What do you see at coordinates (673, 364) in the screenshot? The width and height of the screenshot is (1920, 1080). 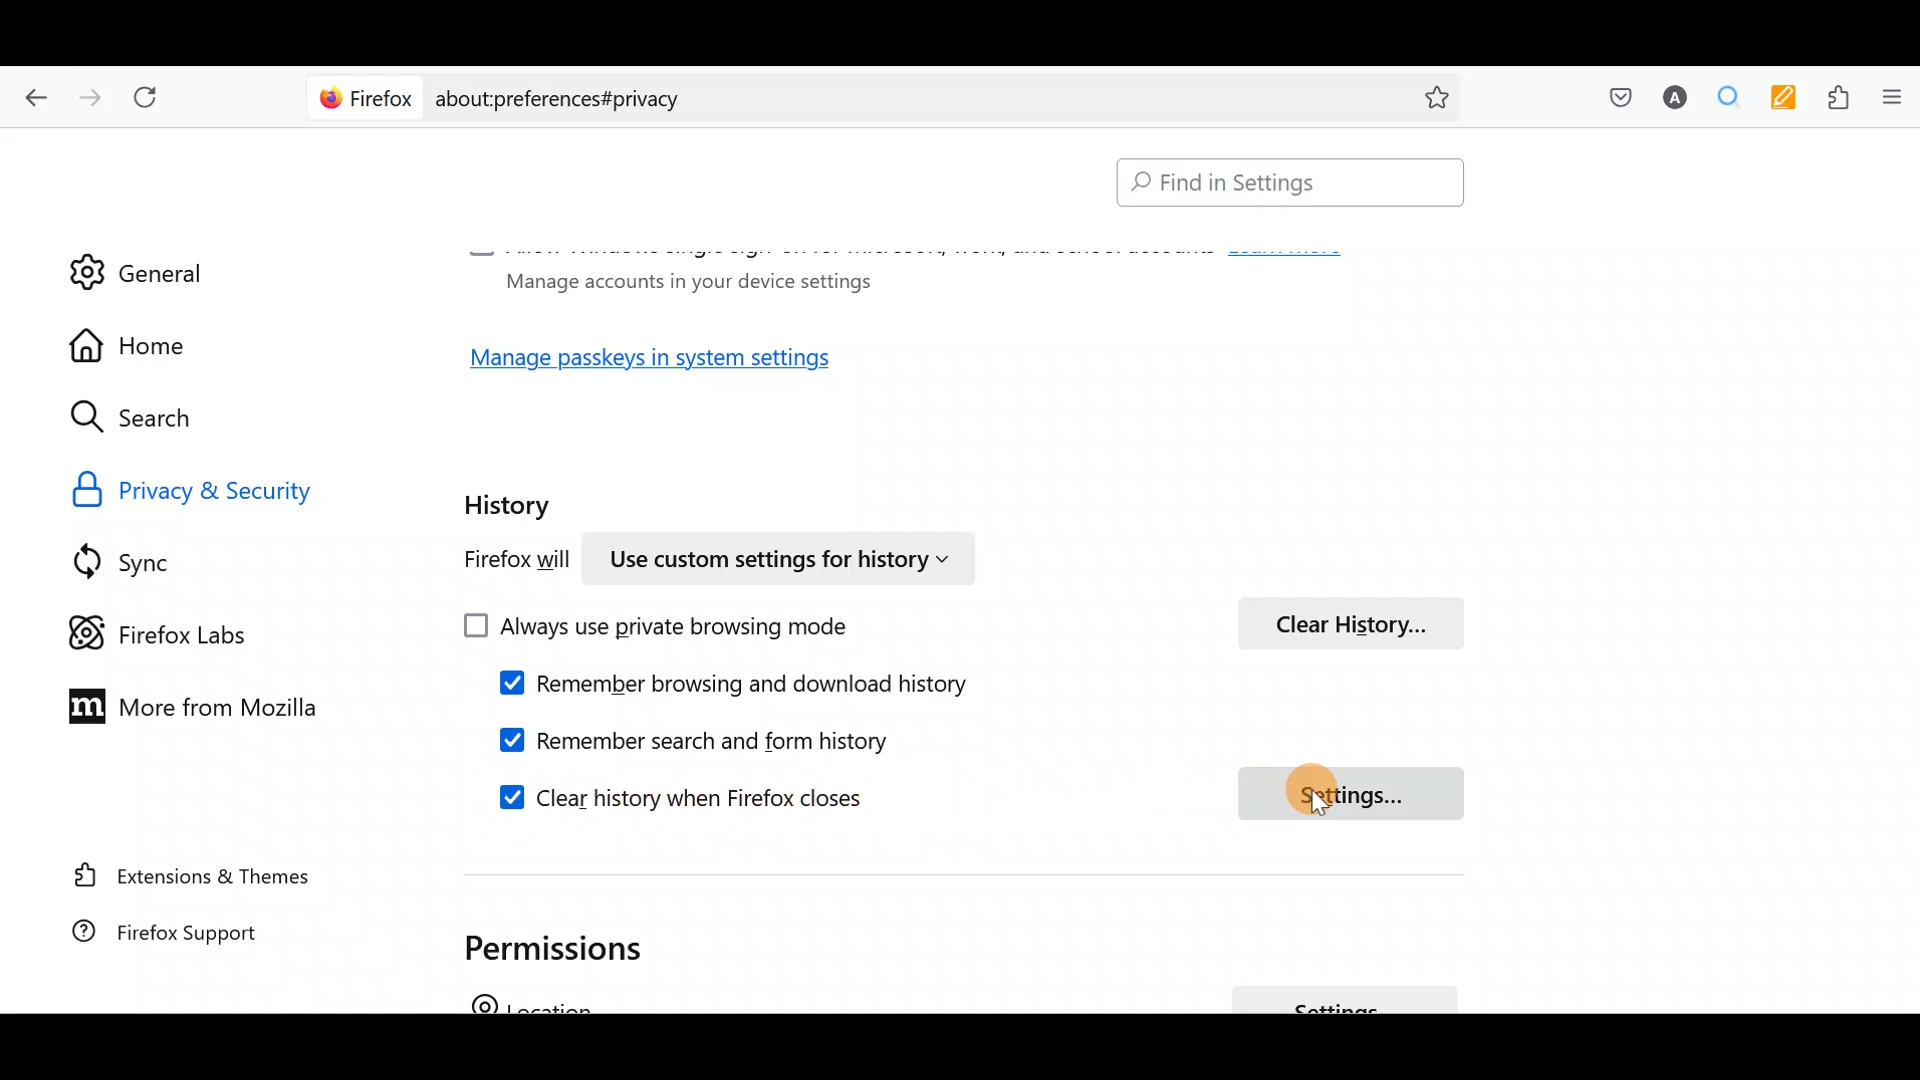 I see `Manage passkeys in system settings` at bounding box center [673, 364].